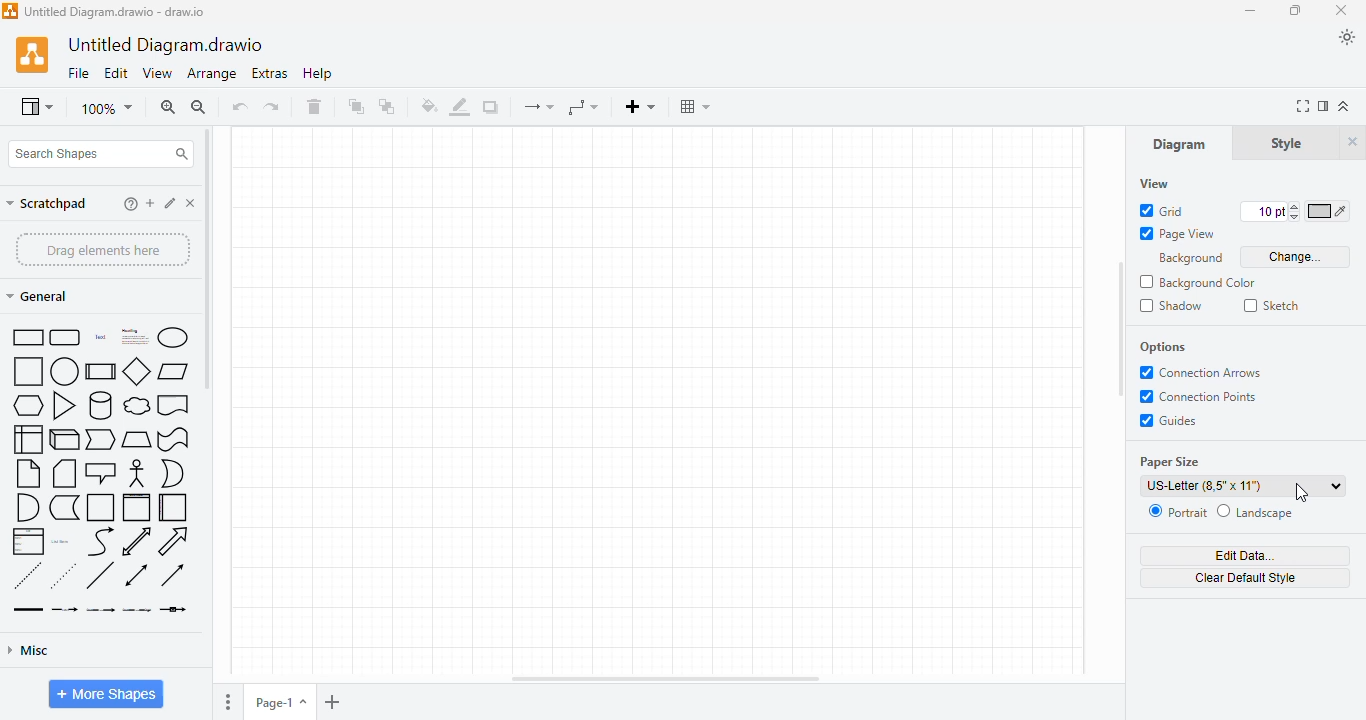  Describe the element at coordinates (102, 541) in the screenshot. I see `curve` at that location.